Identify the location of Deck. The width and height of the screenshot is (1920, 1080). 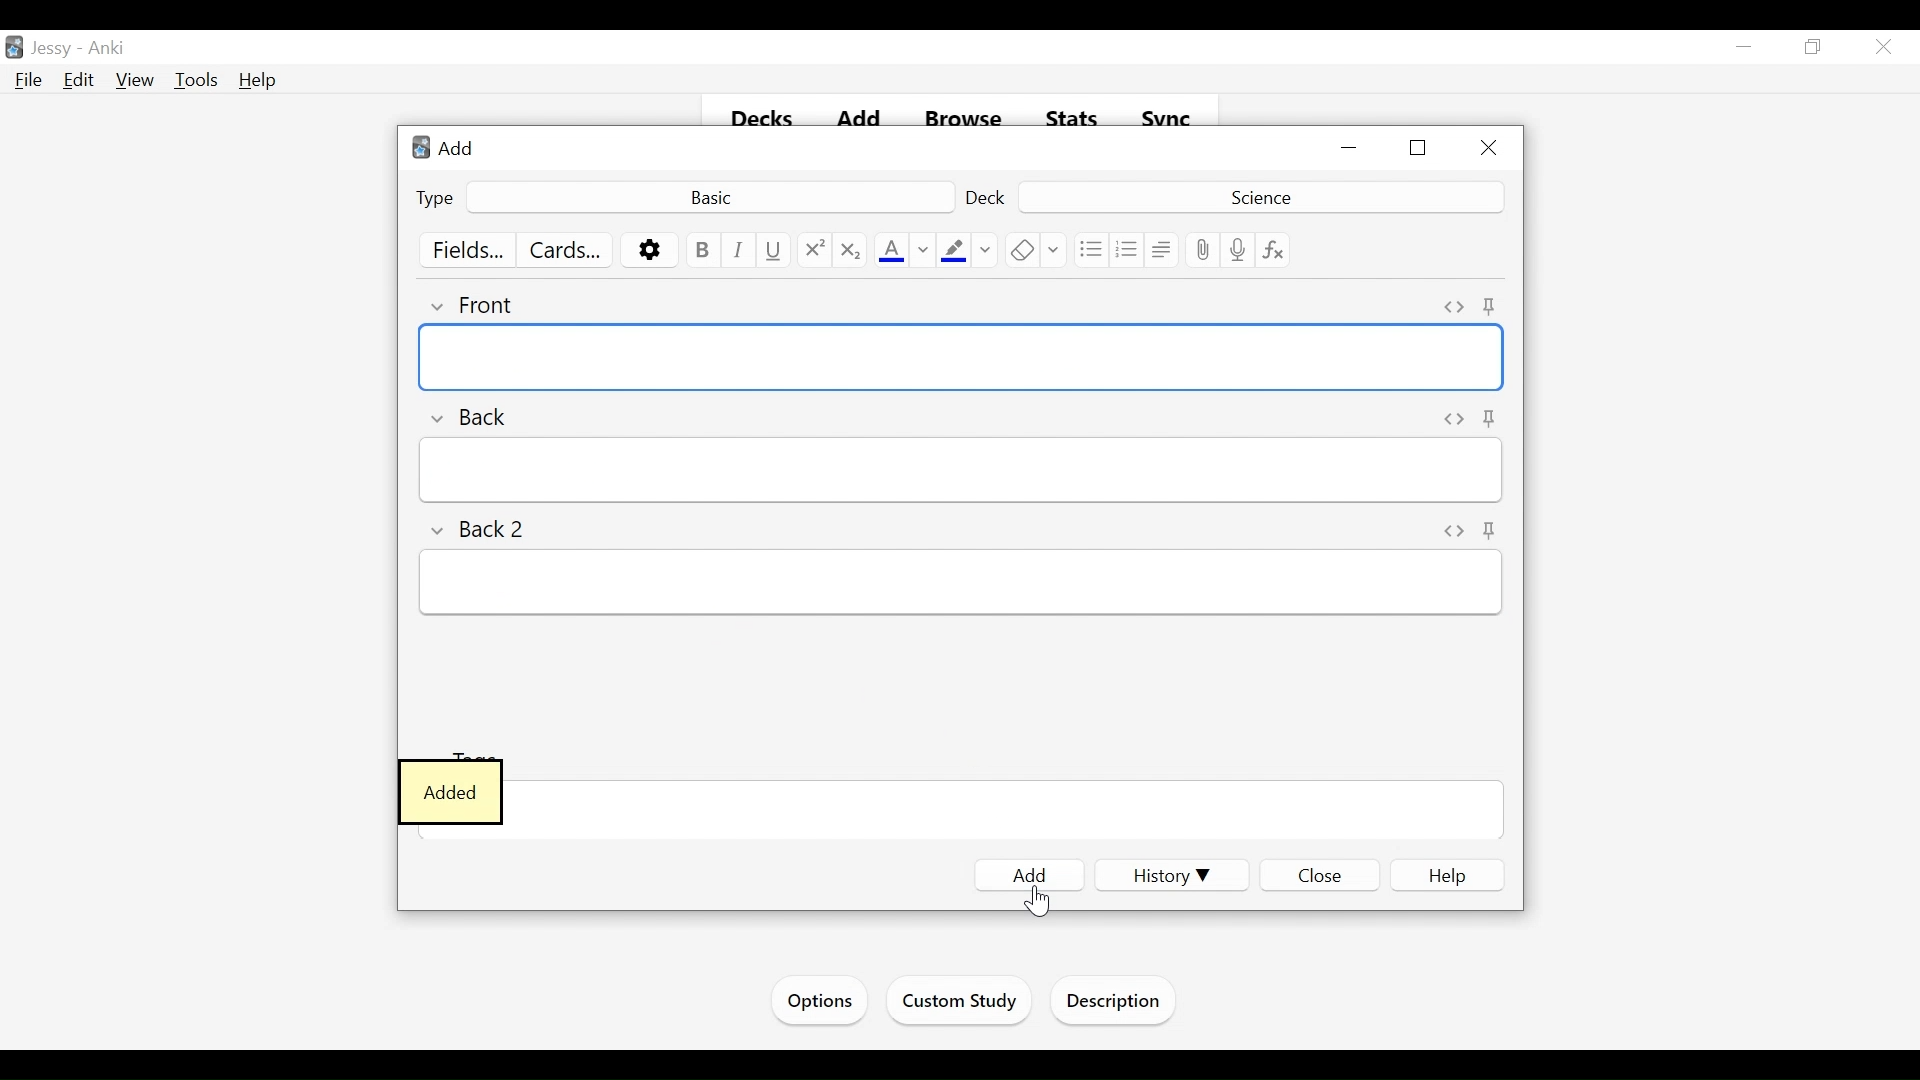
(988, 197).